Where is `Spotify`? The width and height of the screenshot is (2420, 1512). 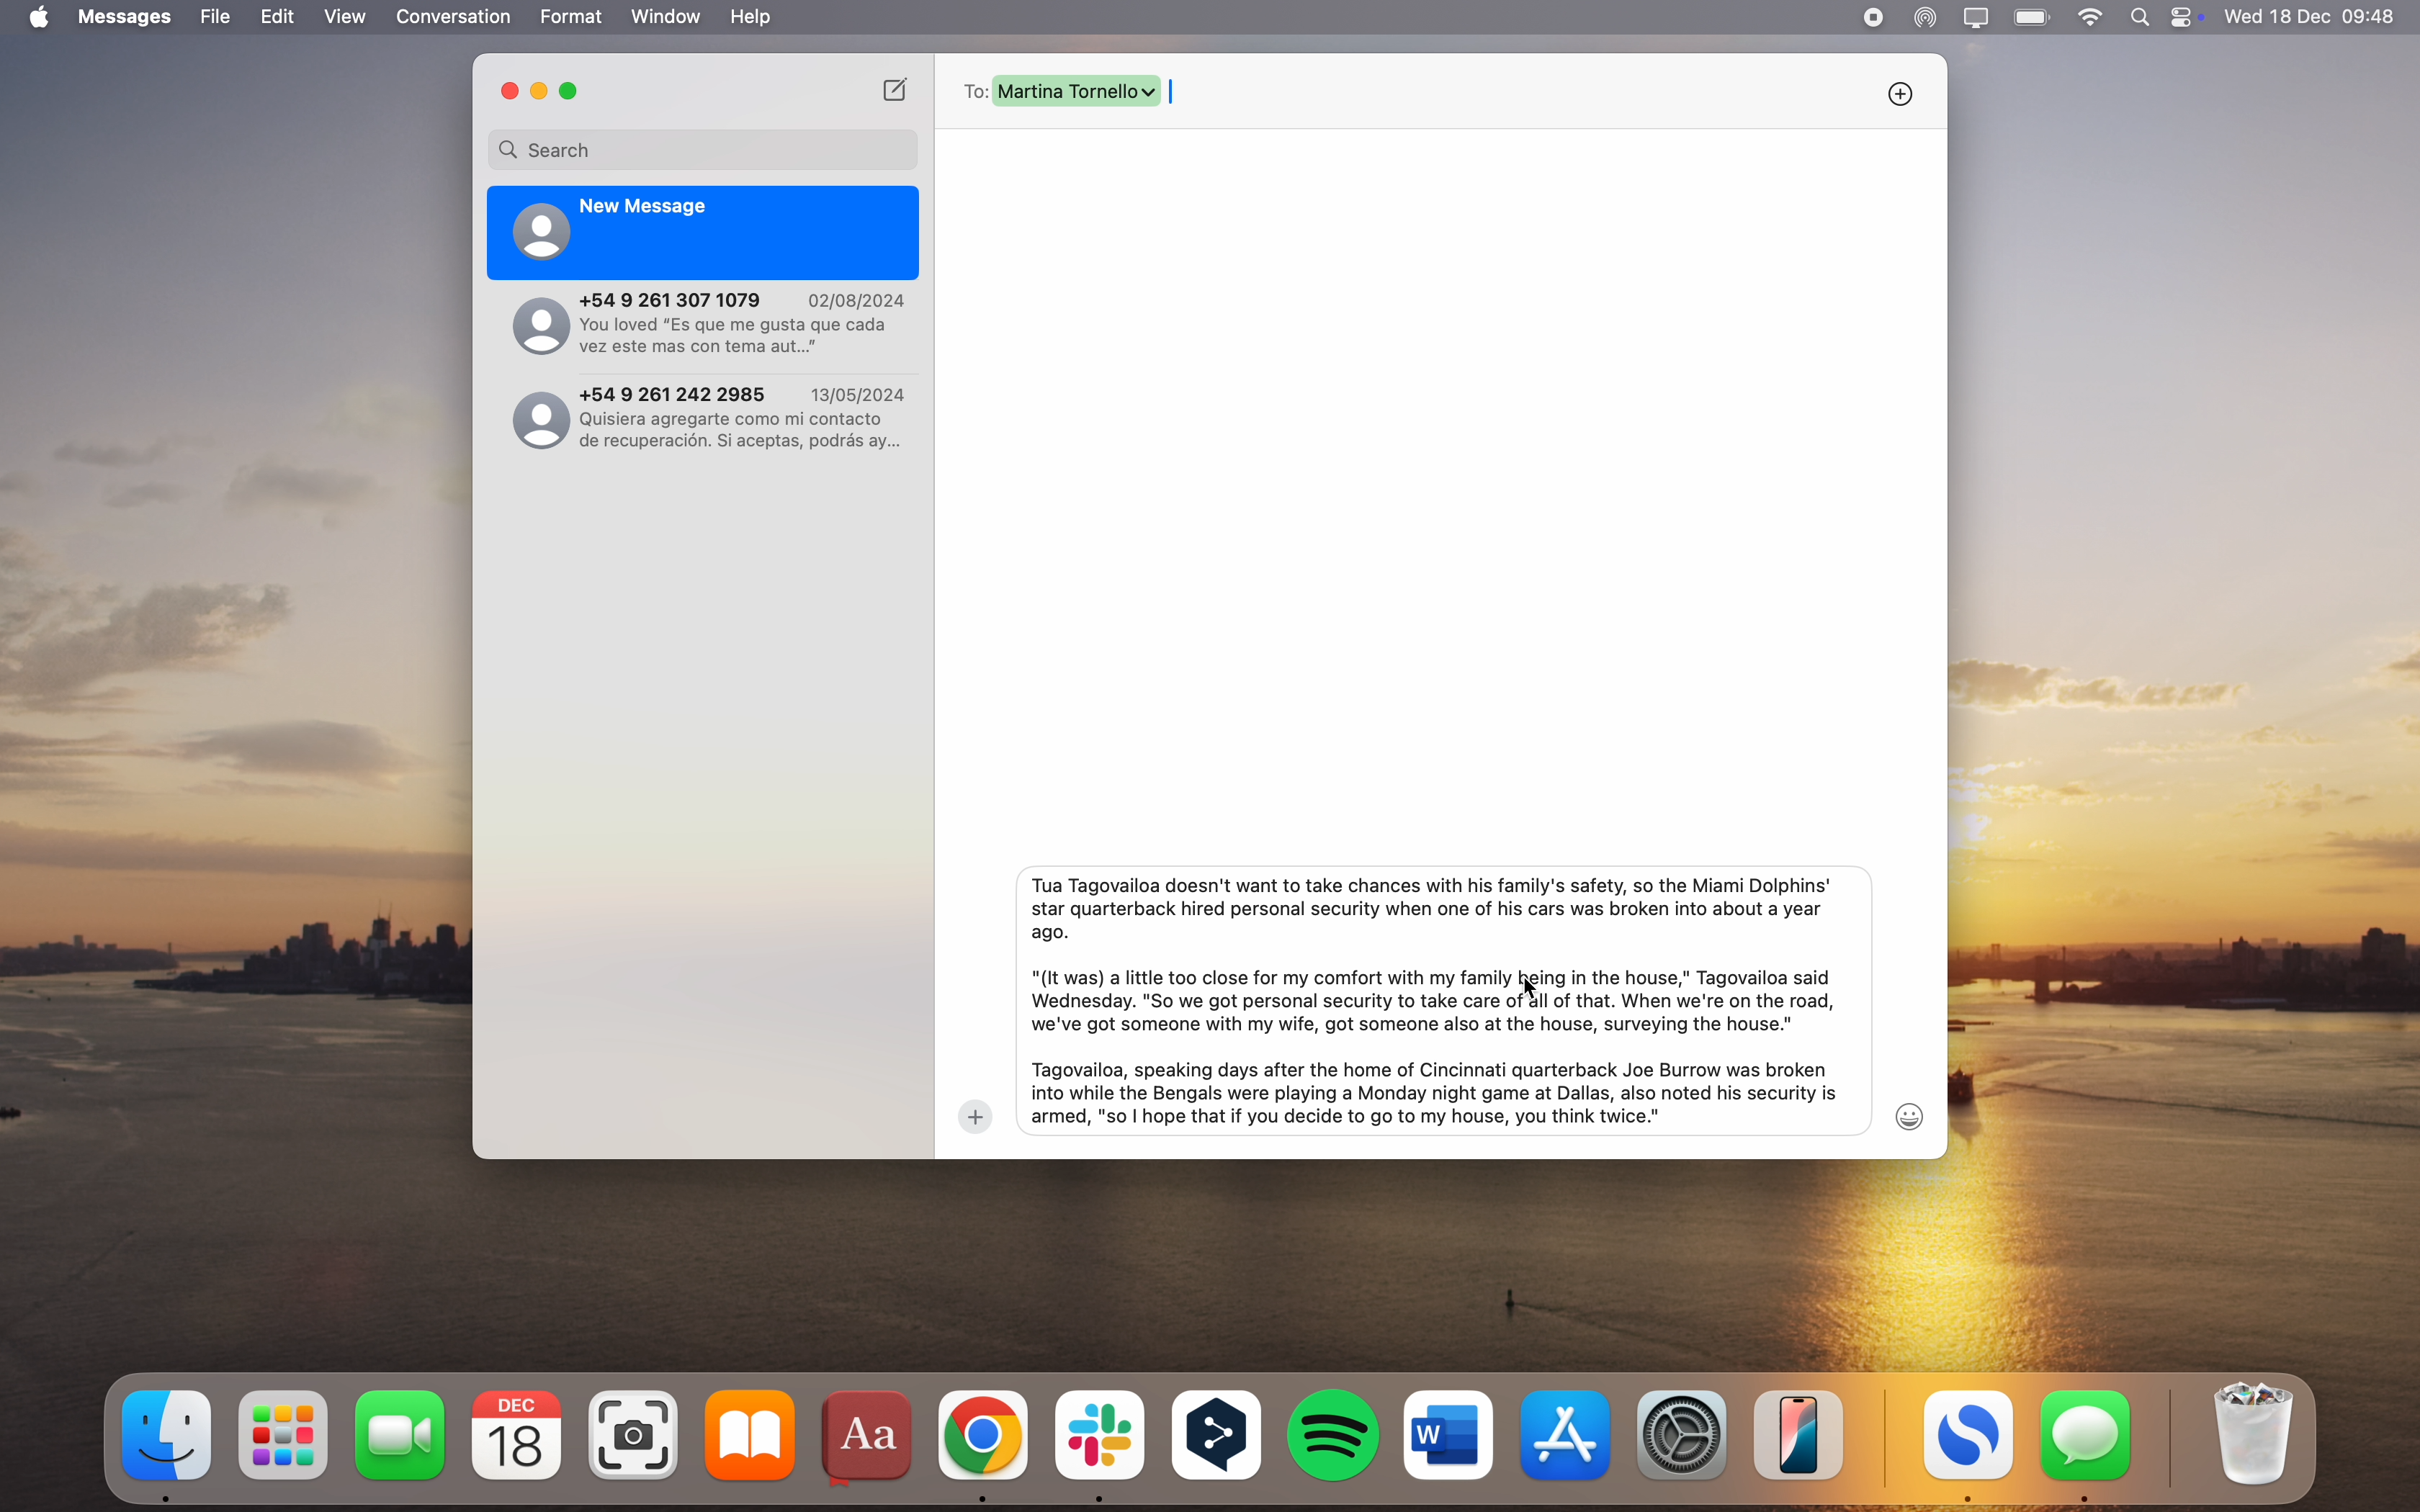
Spotify is located at coordinates (1335, 1435).